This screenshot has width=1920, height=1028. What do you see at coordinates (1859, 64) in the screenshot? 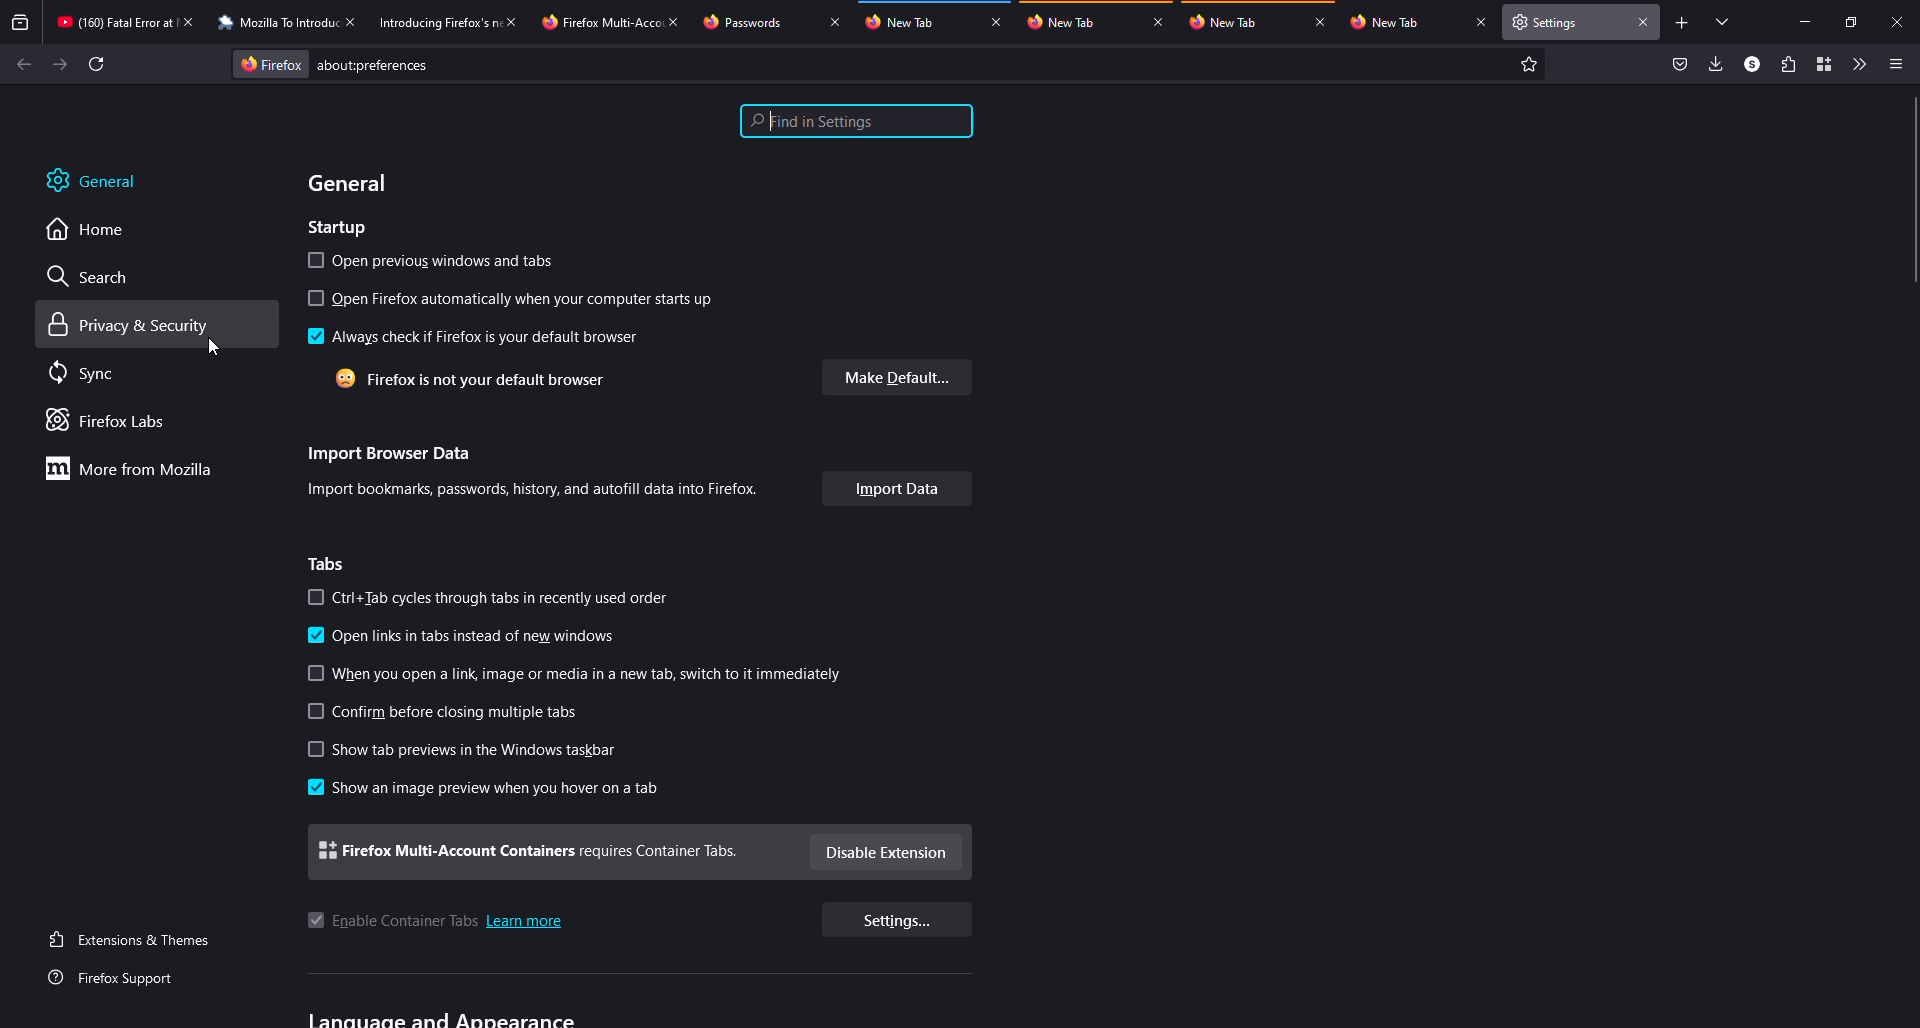
I see `more tools` at bounding box center [1859, 64].